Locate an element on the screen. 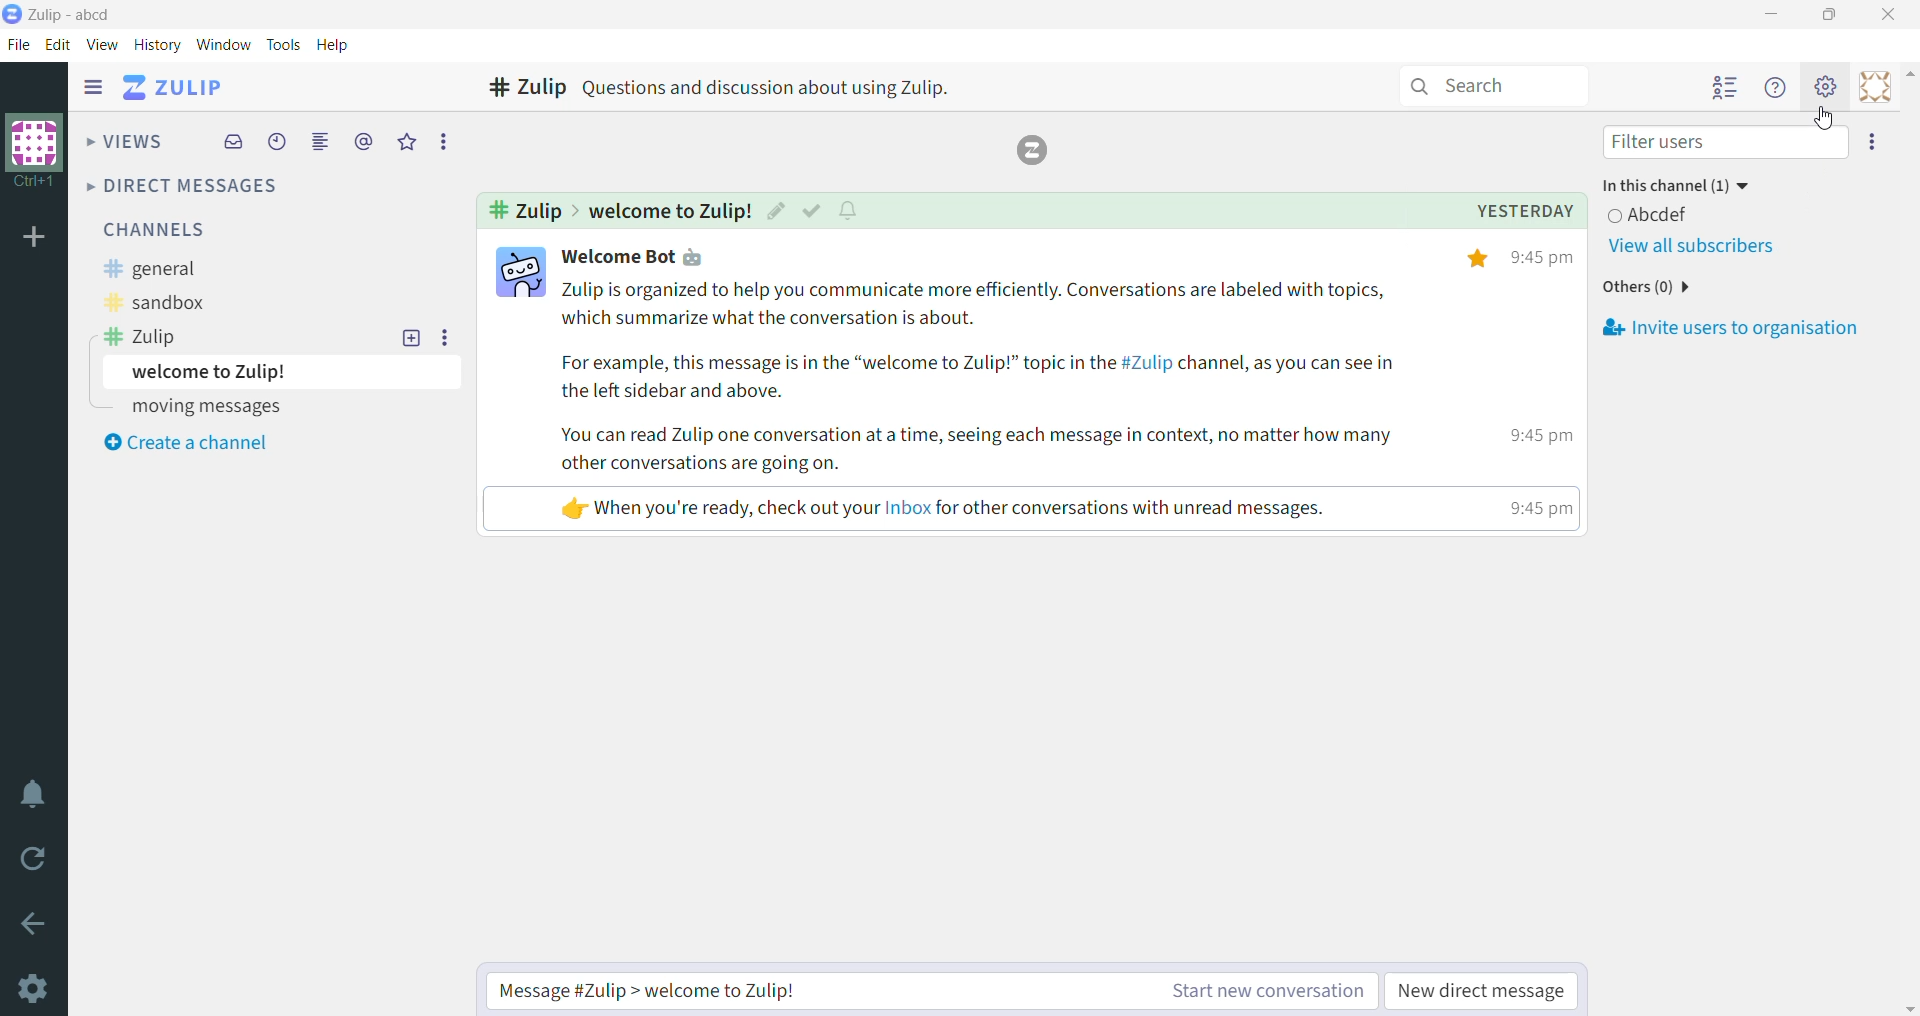 This screenshot has height=1016, width=1920. Create a channel is located at coordinates (185, 443).